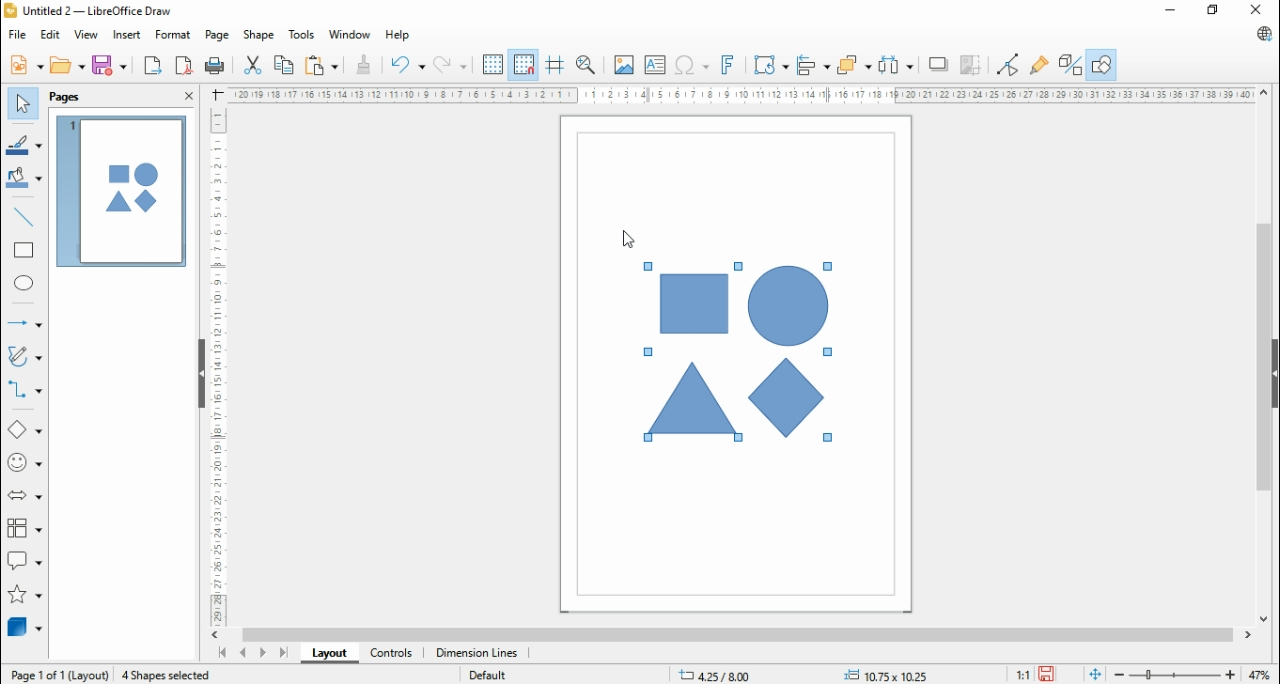 The height and width of the screenshot is (684, 1280). I want to click on default, so click(488, 676).